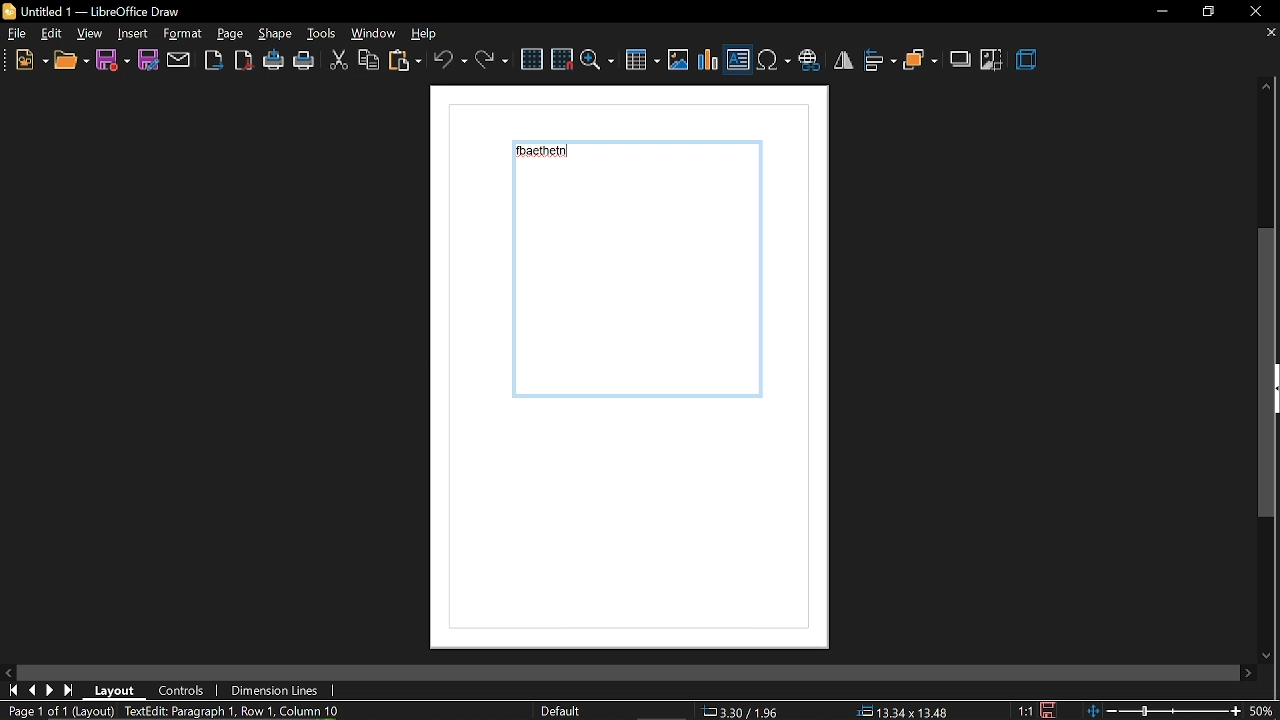  What do you see at coordinates (231, 34) in the screenshot?
I see `format` at bounding box center [231, 34].